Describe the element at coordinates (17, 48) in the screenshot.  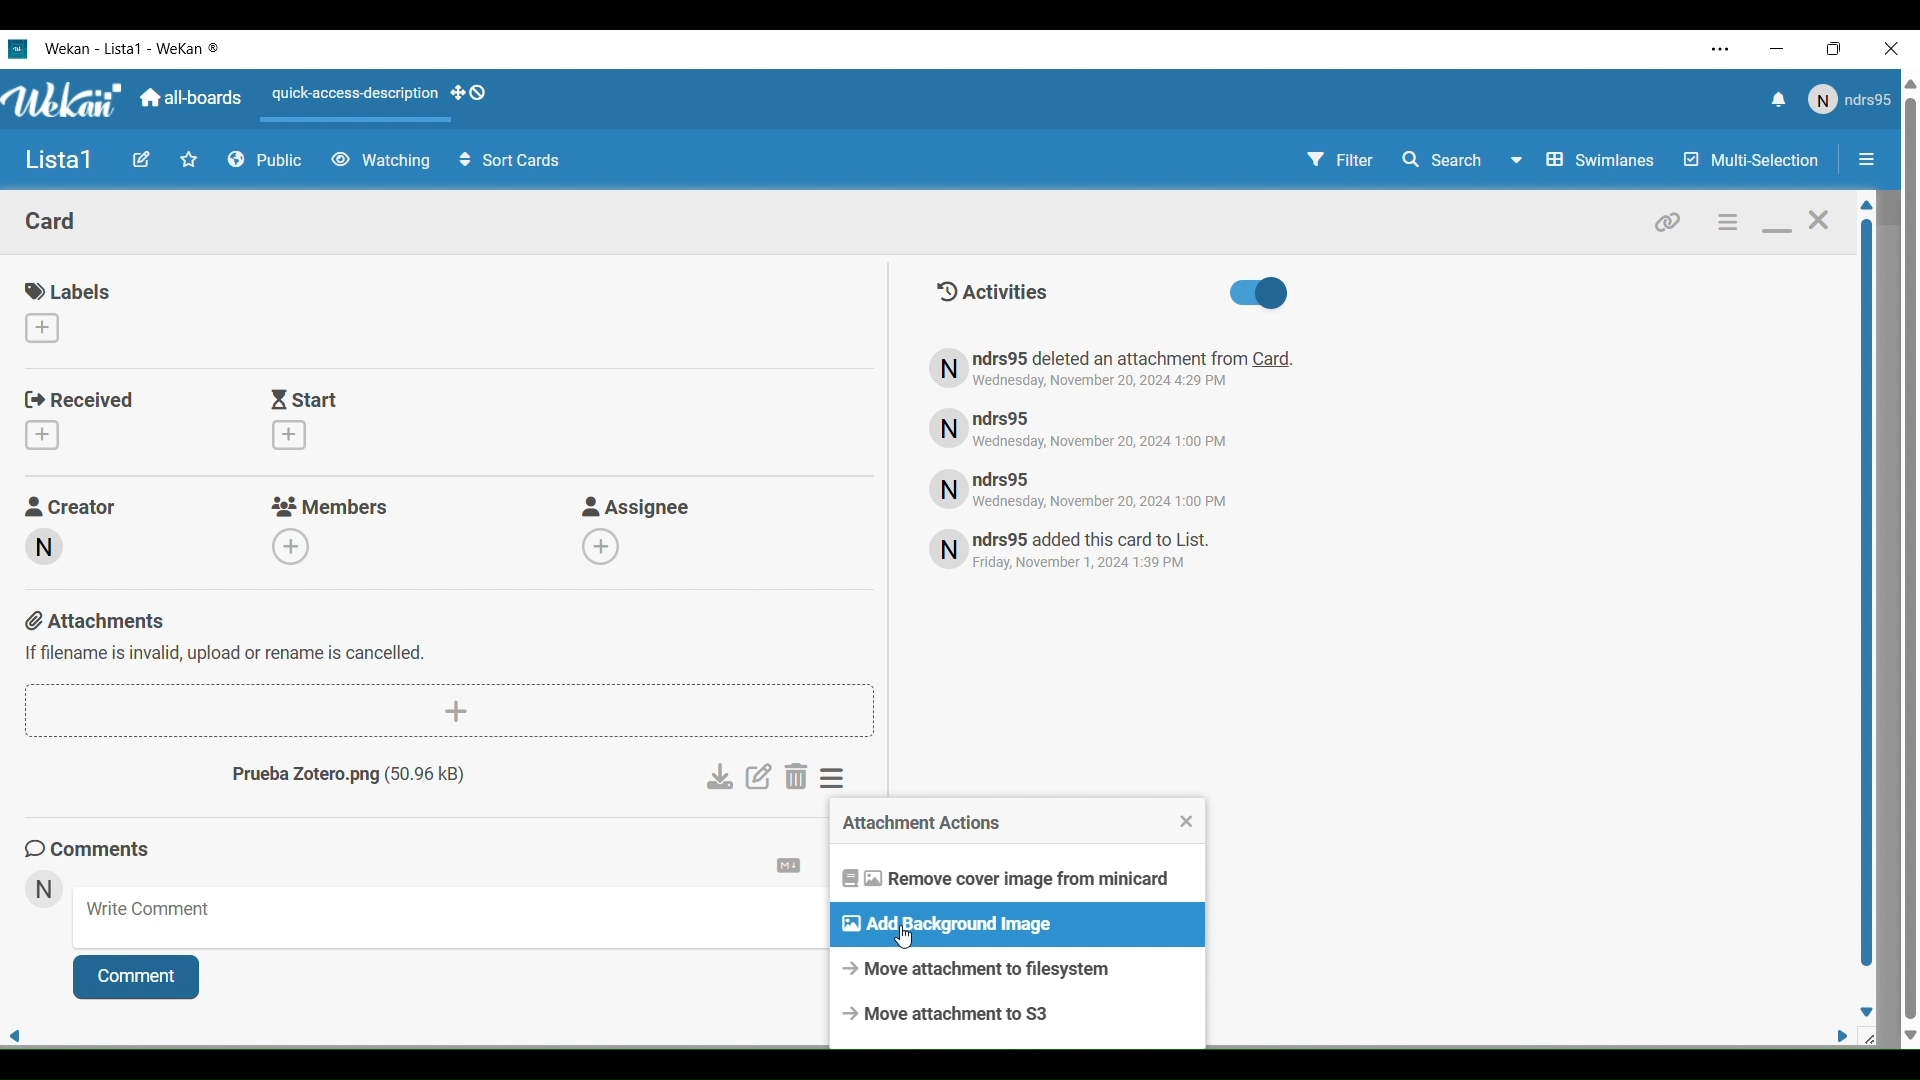
I see `Wekan logo` at that location.